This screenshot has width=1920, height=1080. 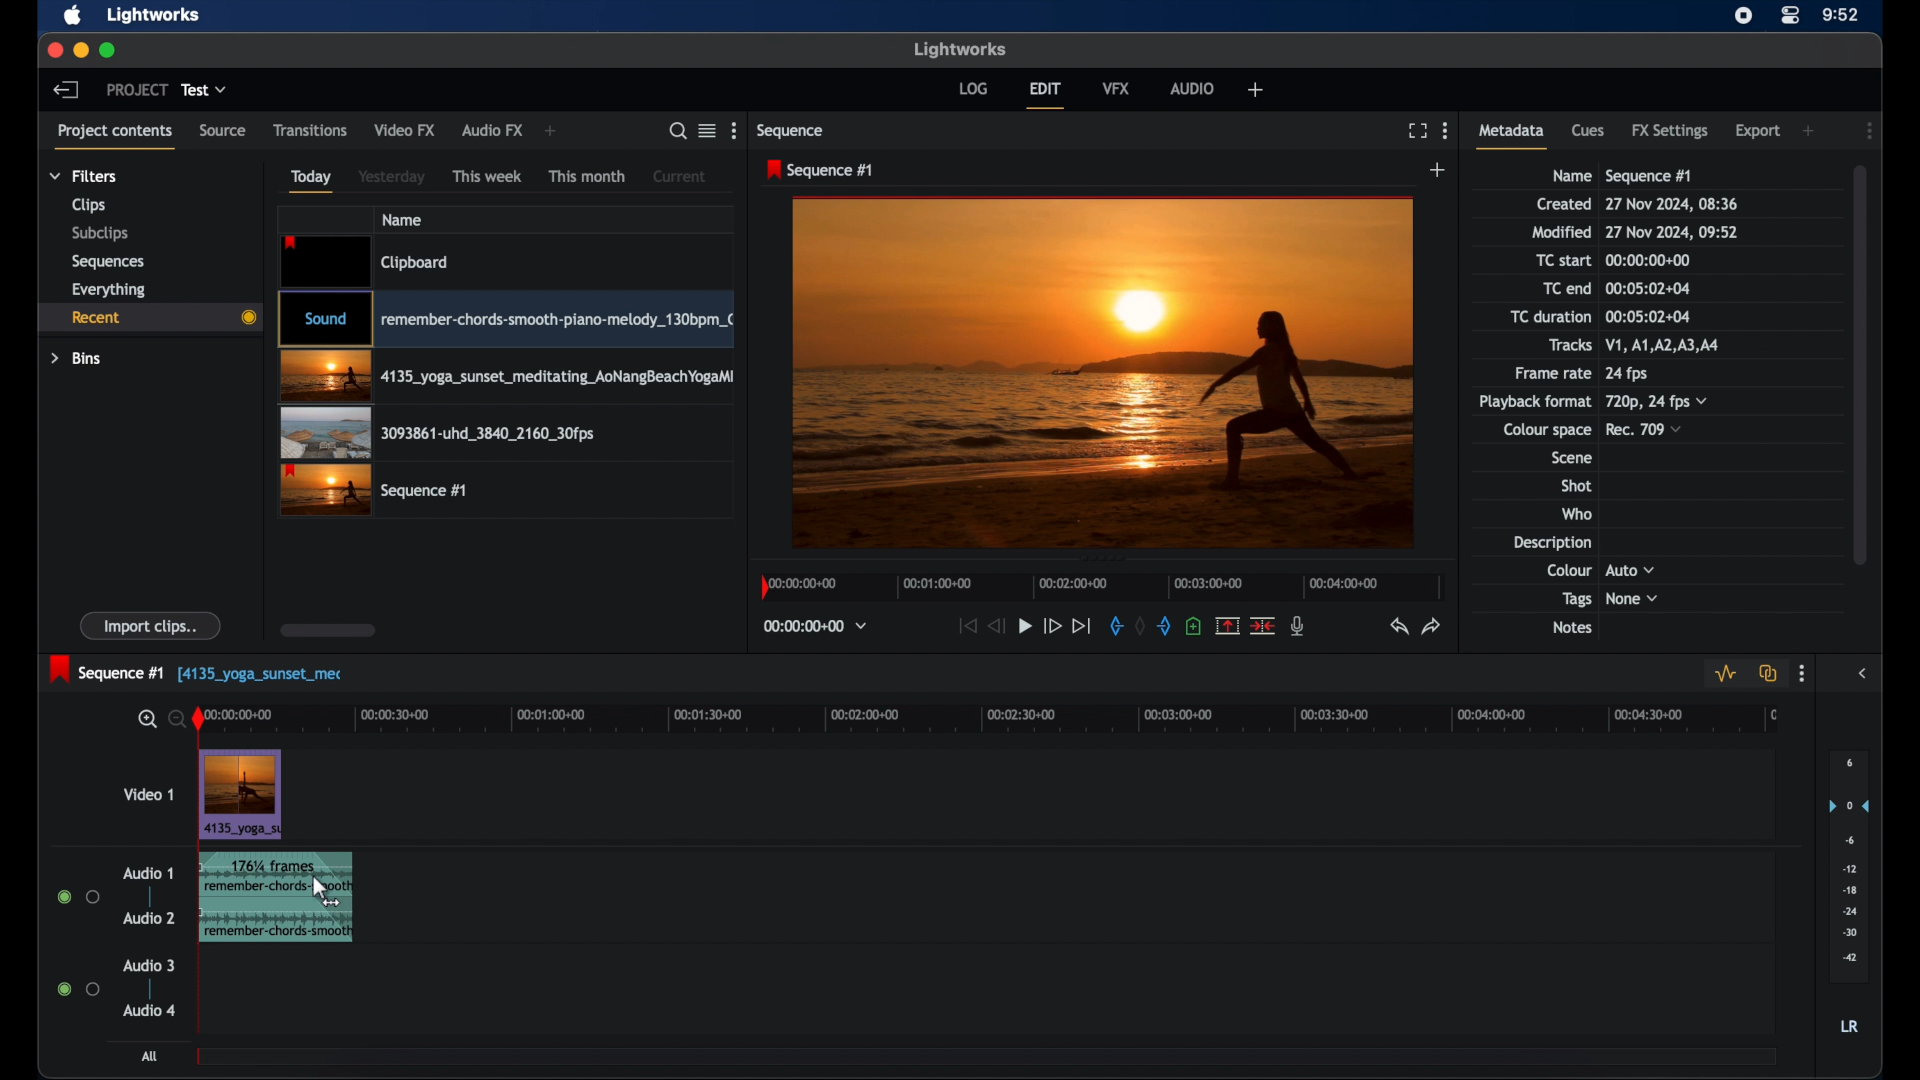 I want to click on timeline , so click(x=1001, y=720).